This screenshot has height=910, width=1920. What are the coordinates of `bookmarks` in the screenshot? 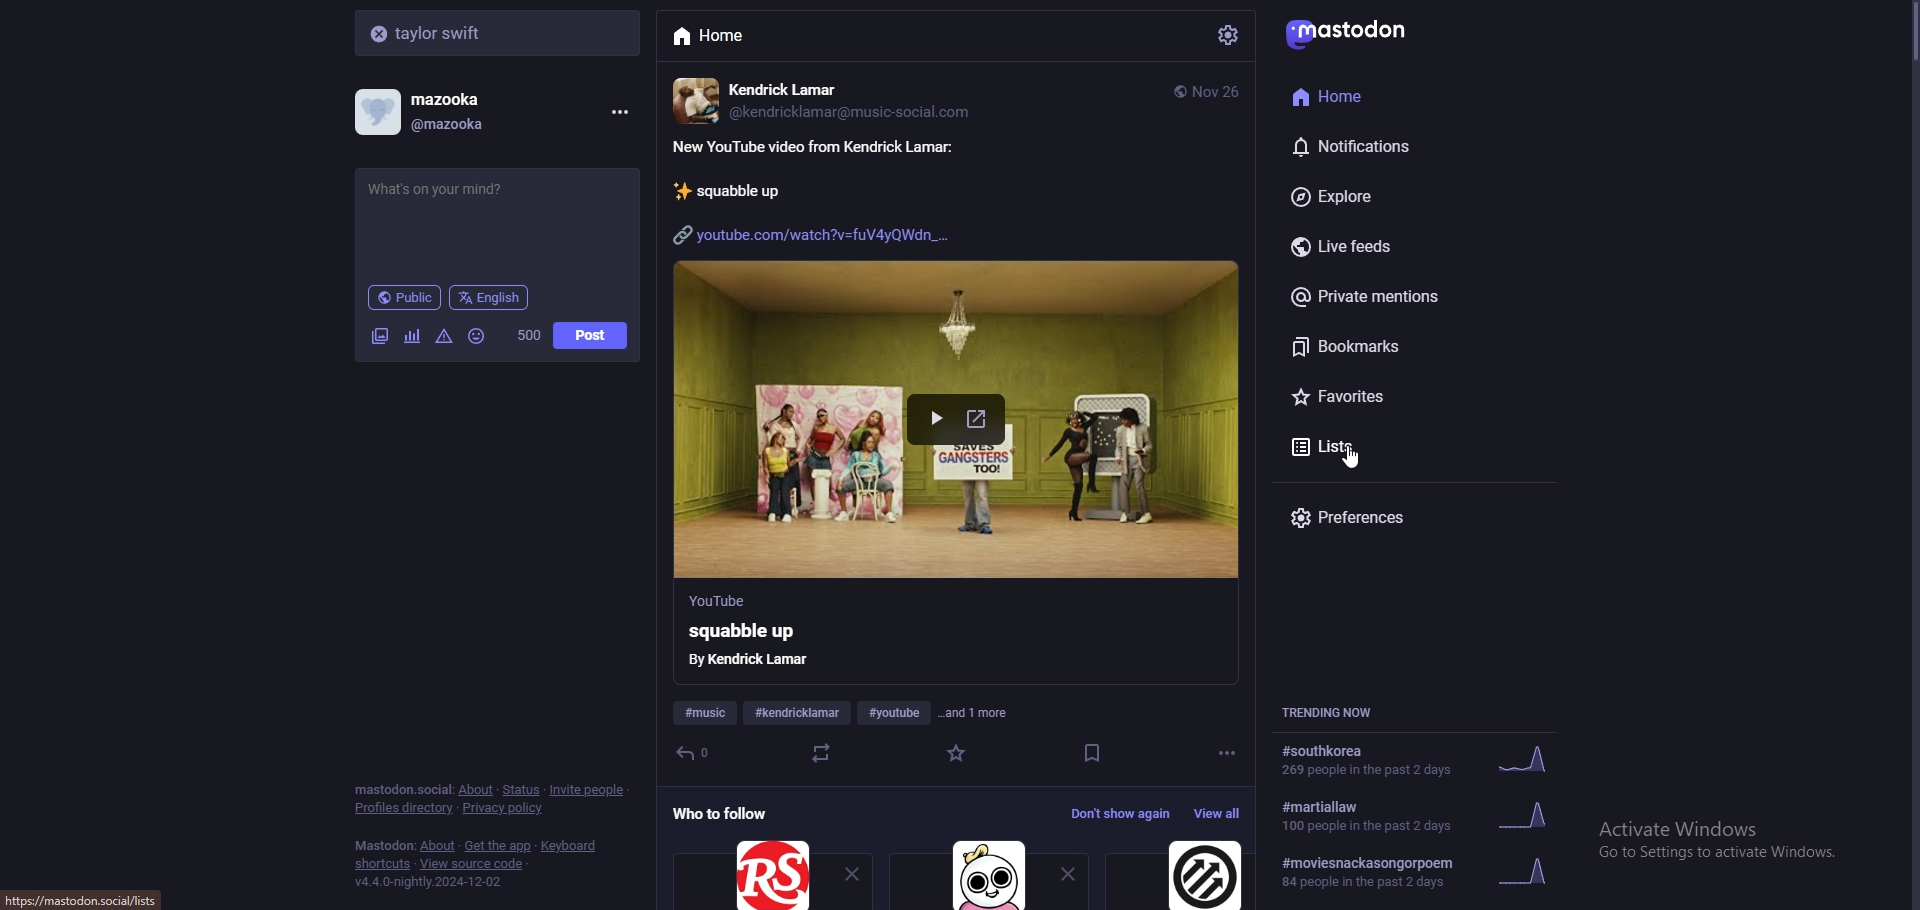 It's located at (1418, 346).